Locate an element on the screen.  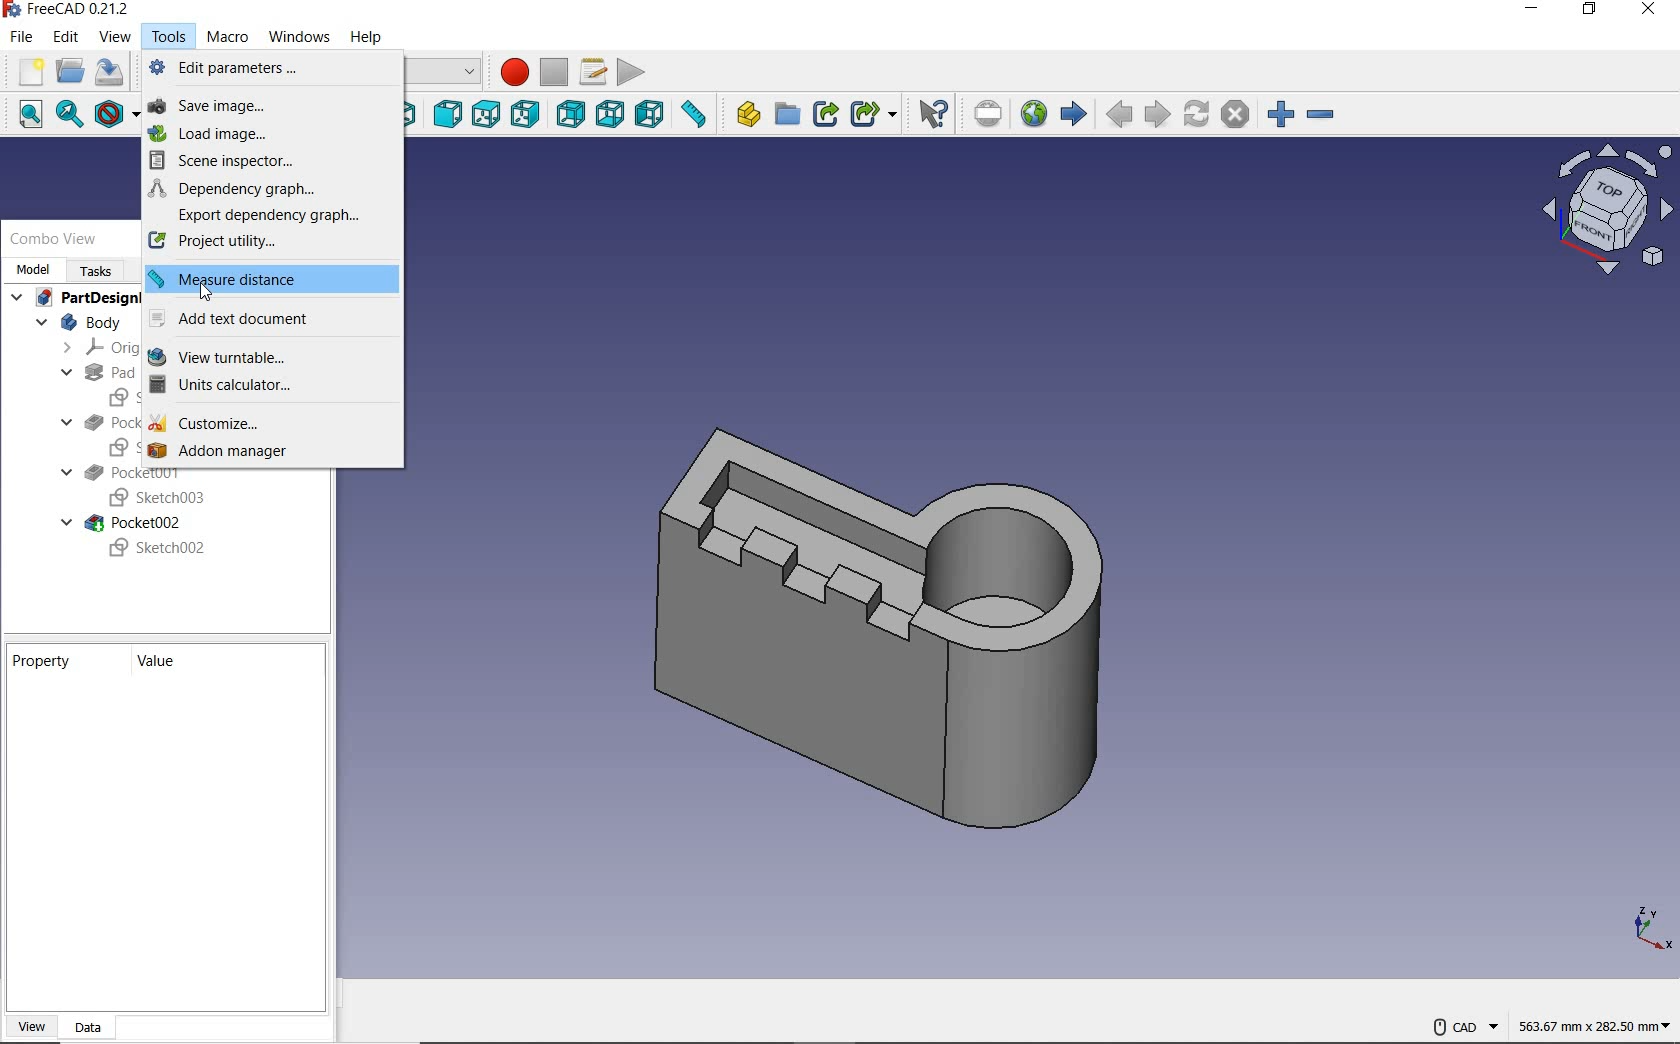
PAD is located at coordinates (96, 373).